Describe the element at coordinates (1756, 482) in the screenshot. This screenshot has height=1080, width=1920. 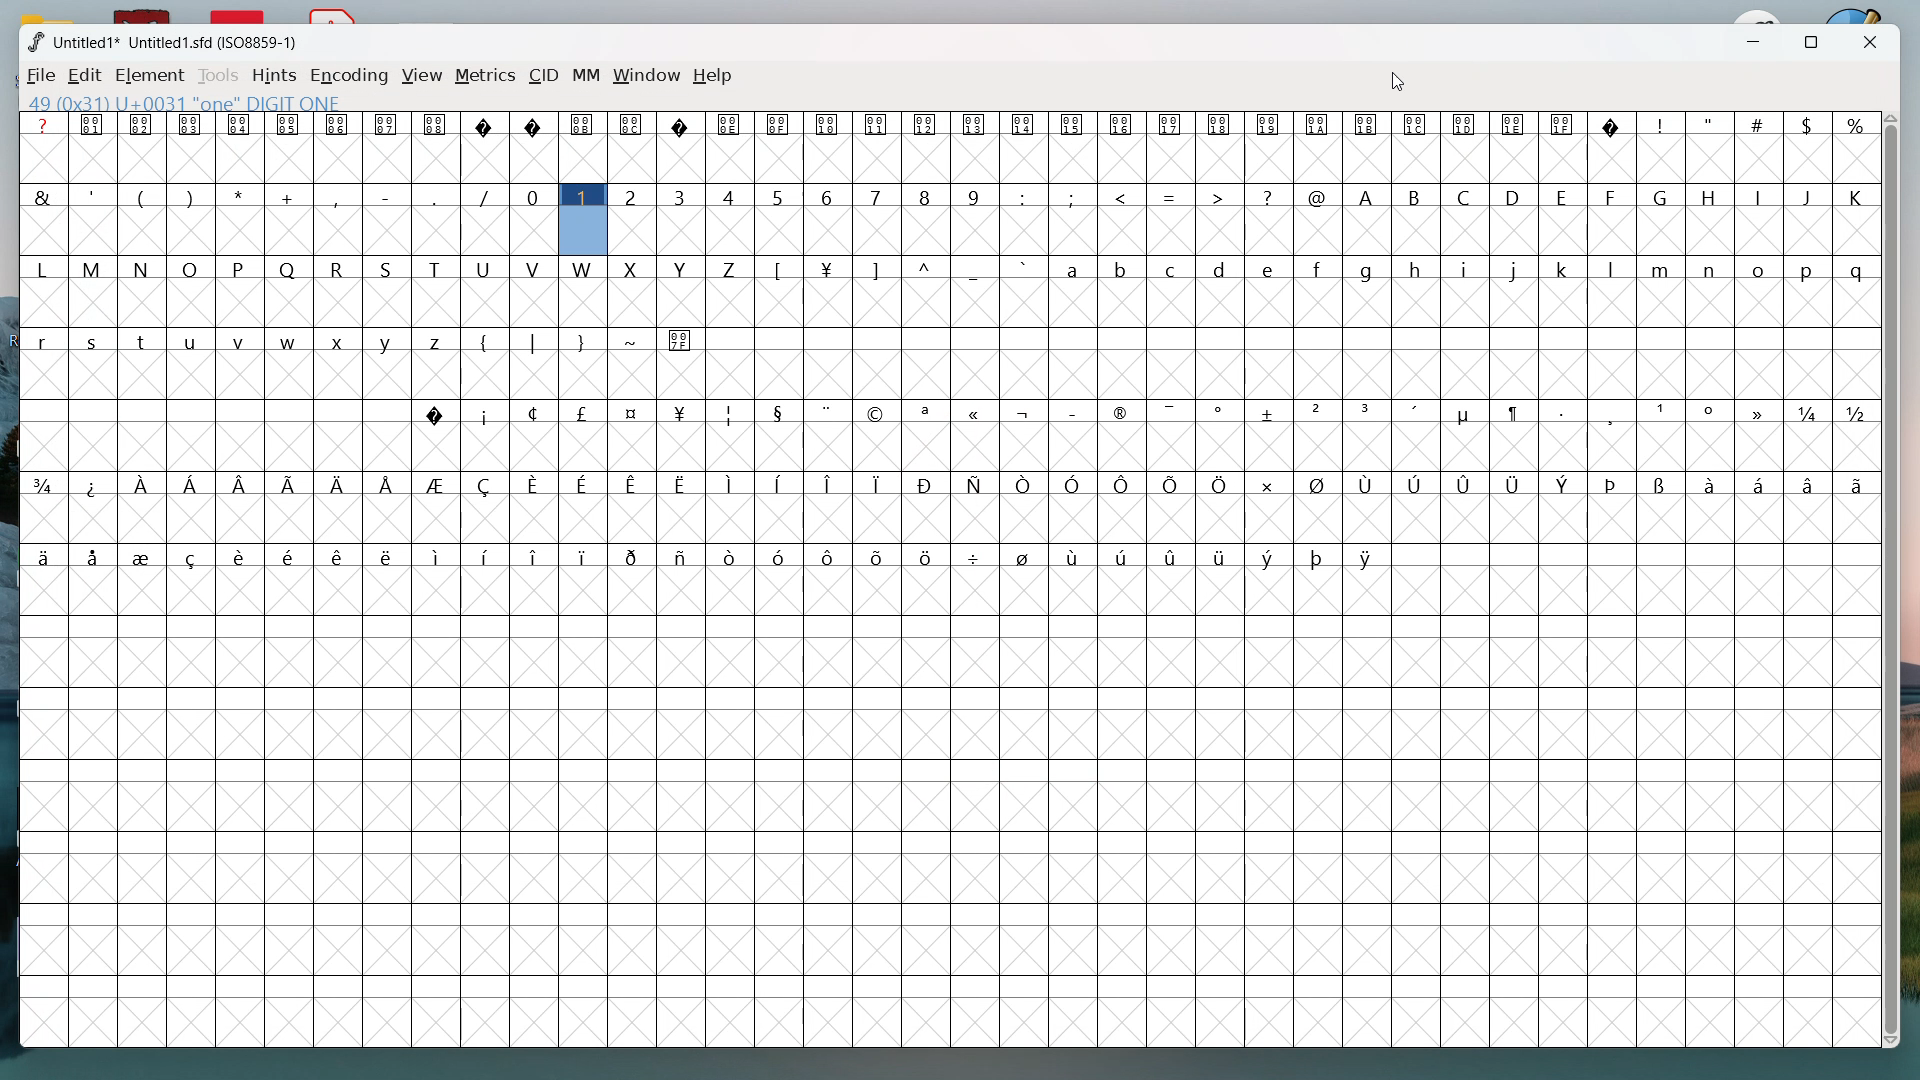
I see `symbol` at that location.